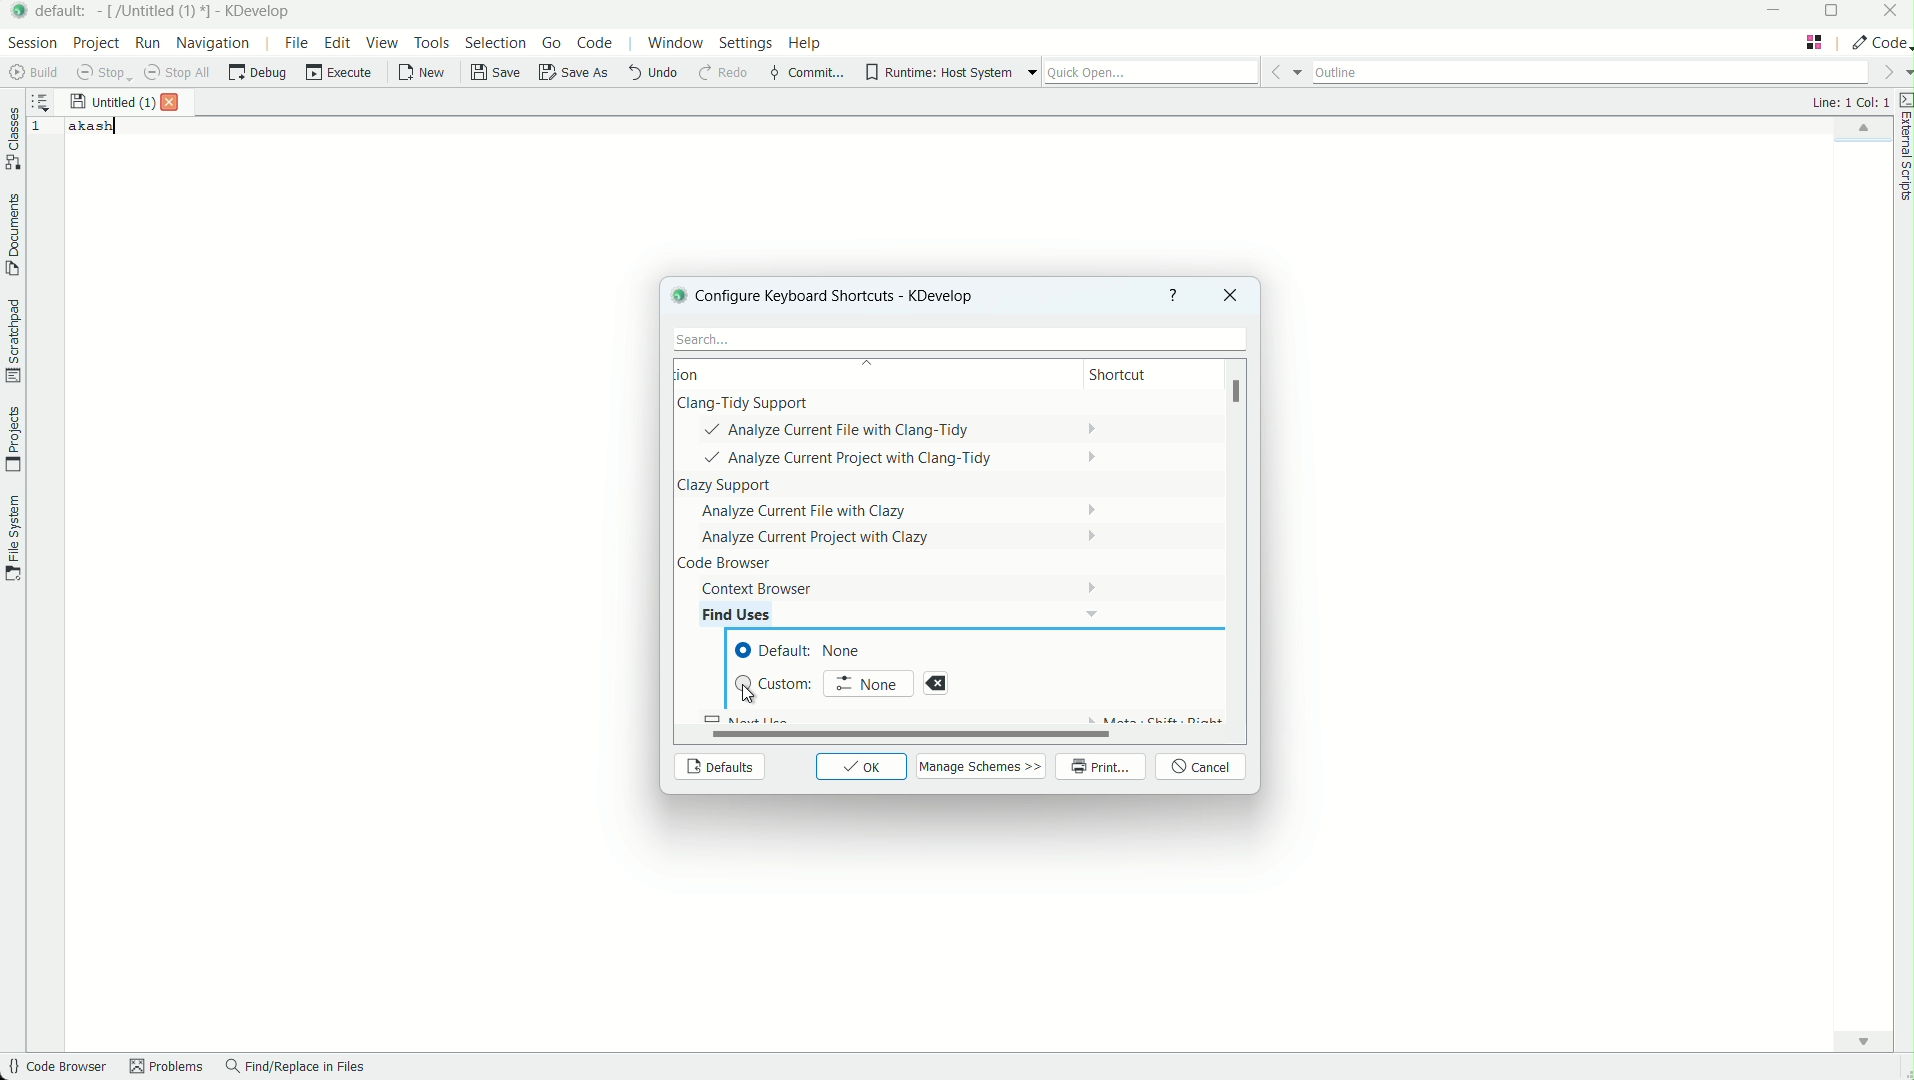  I want to click on session menu, so click(30, 42).